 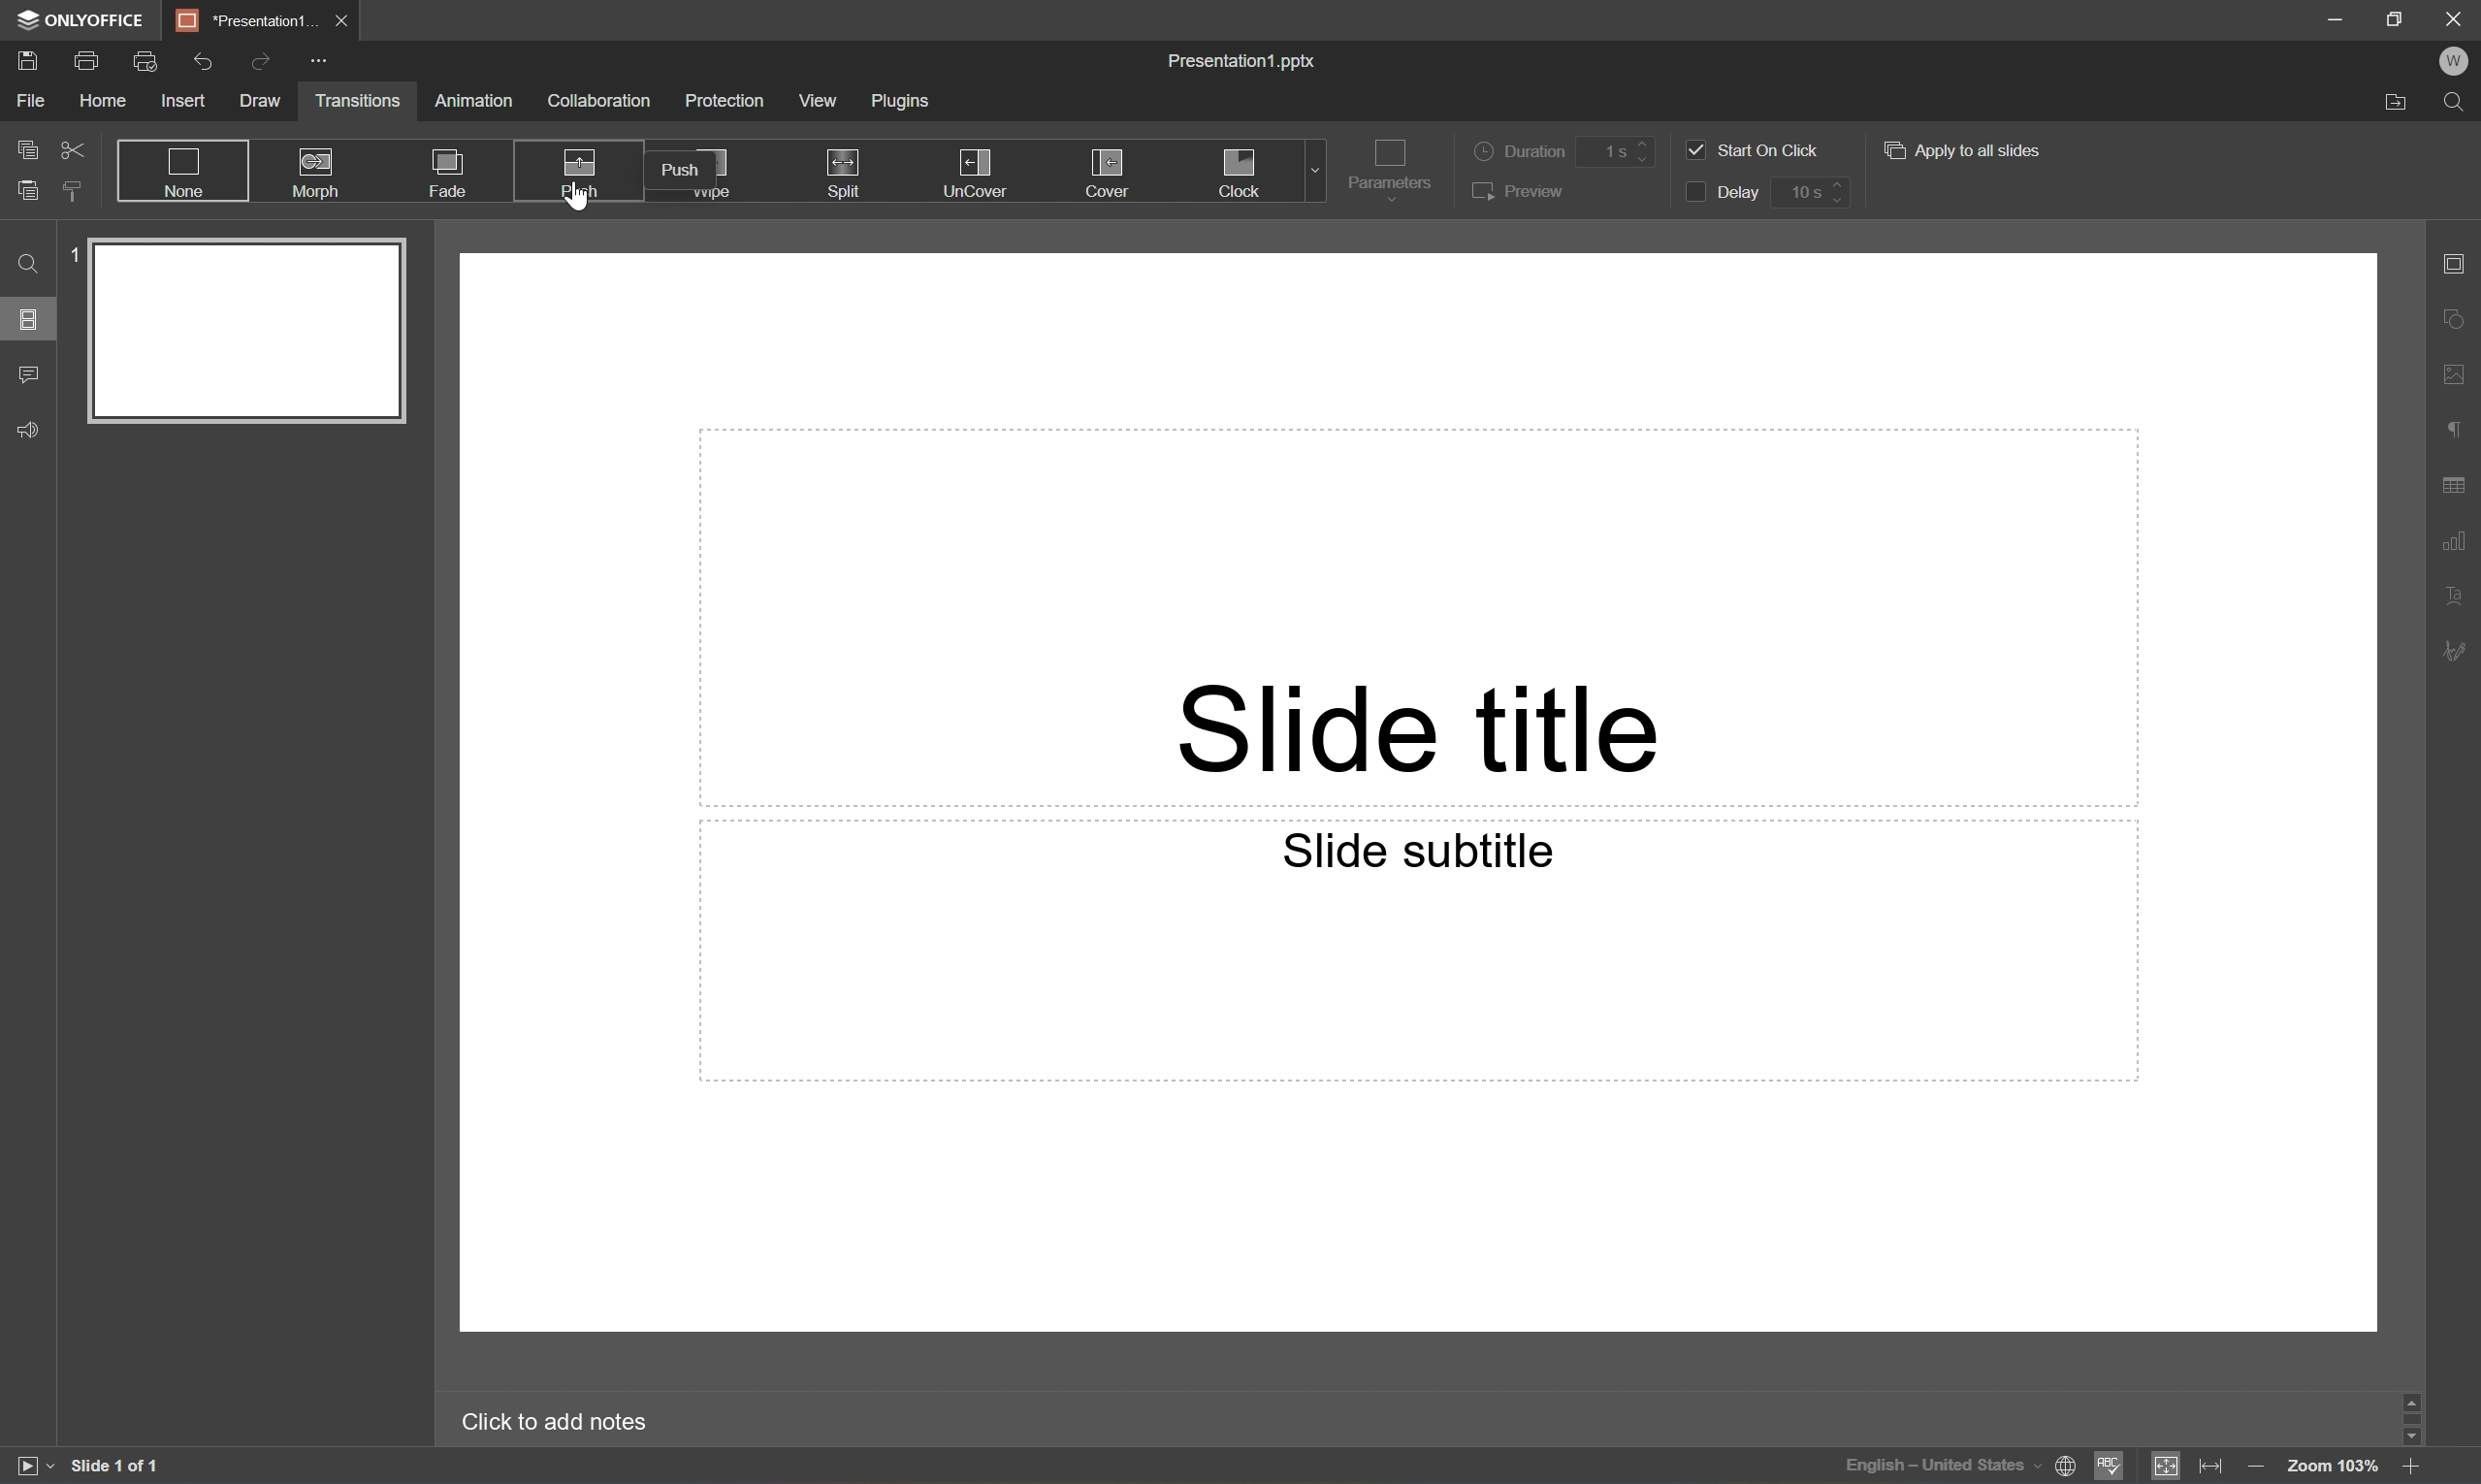 What do you see at coordinates (1112, 171) in the screenshot?
I see `Cover` at bounding box center [1112, 171].